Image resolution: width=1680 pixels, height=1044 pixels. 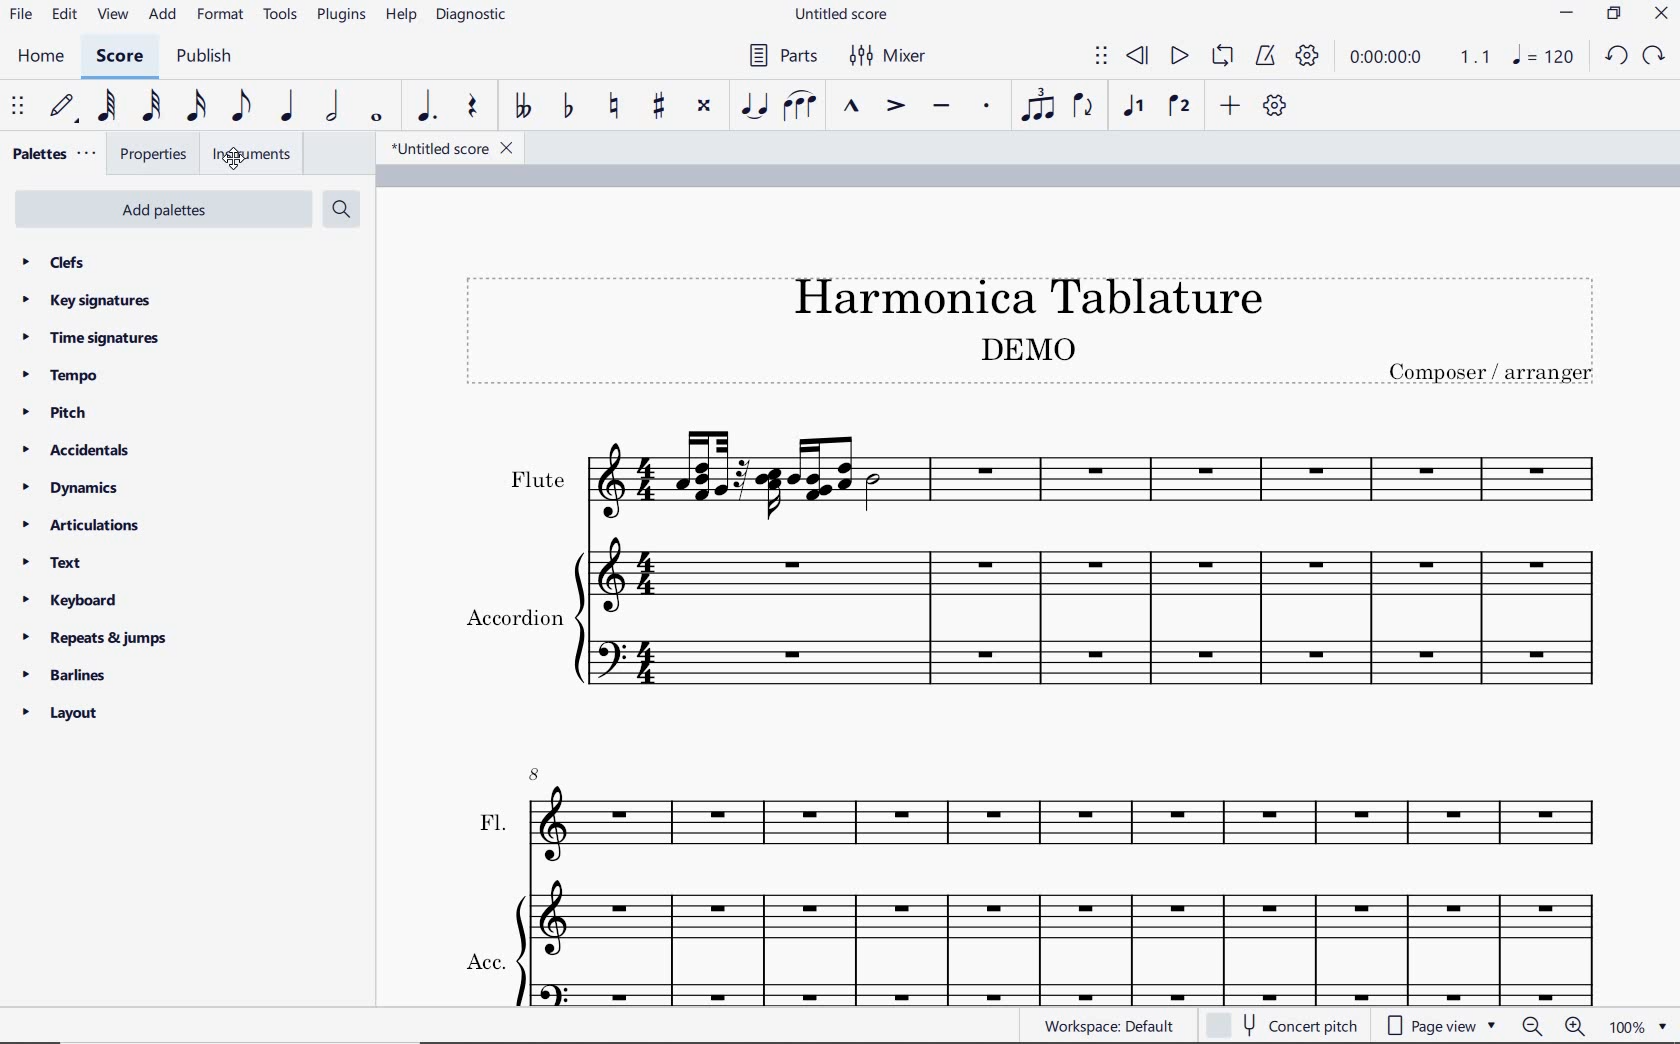 What do you see at coordinates (1264, 57) in the screenshot?
I see `metronome` at bounding box center [1264, 57].